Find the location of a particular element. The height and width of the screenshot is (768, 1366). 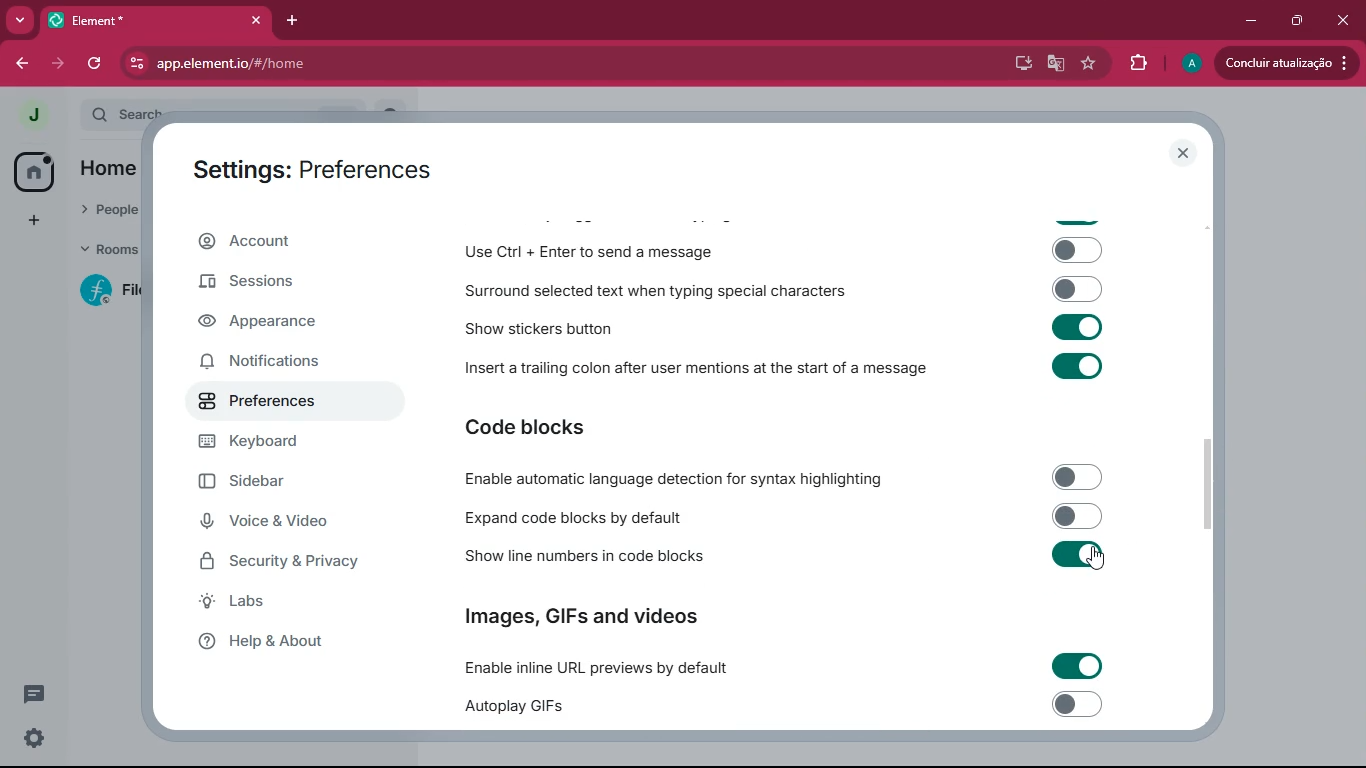

labs is located at coordinates (276, 602).